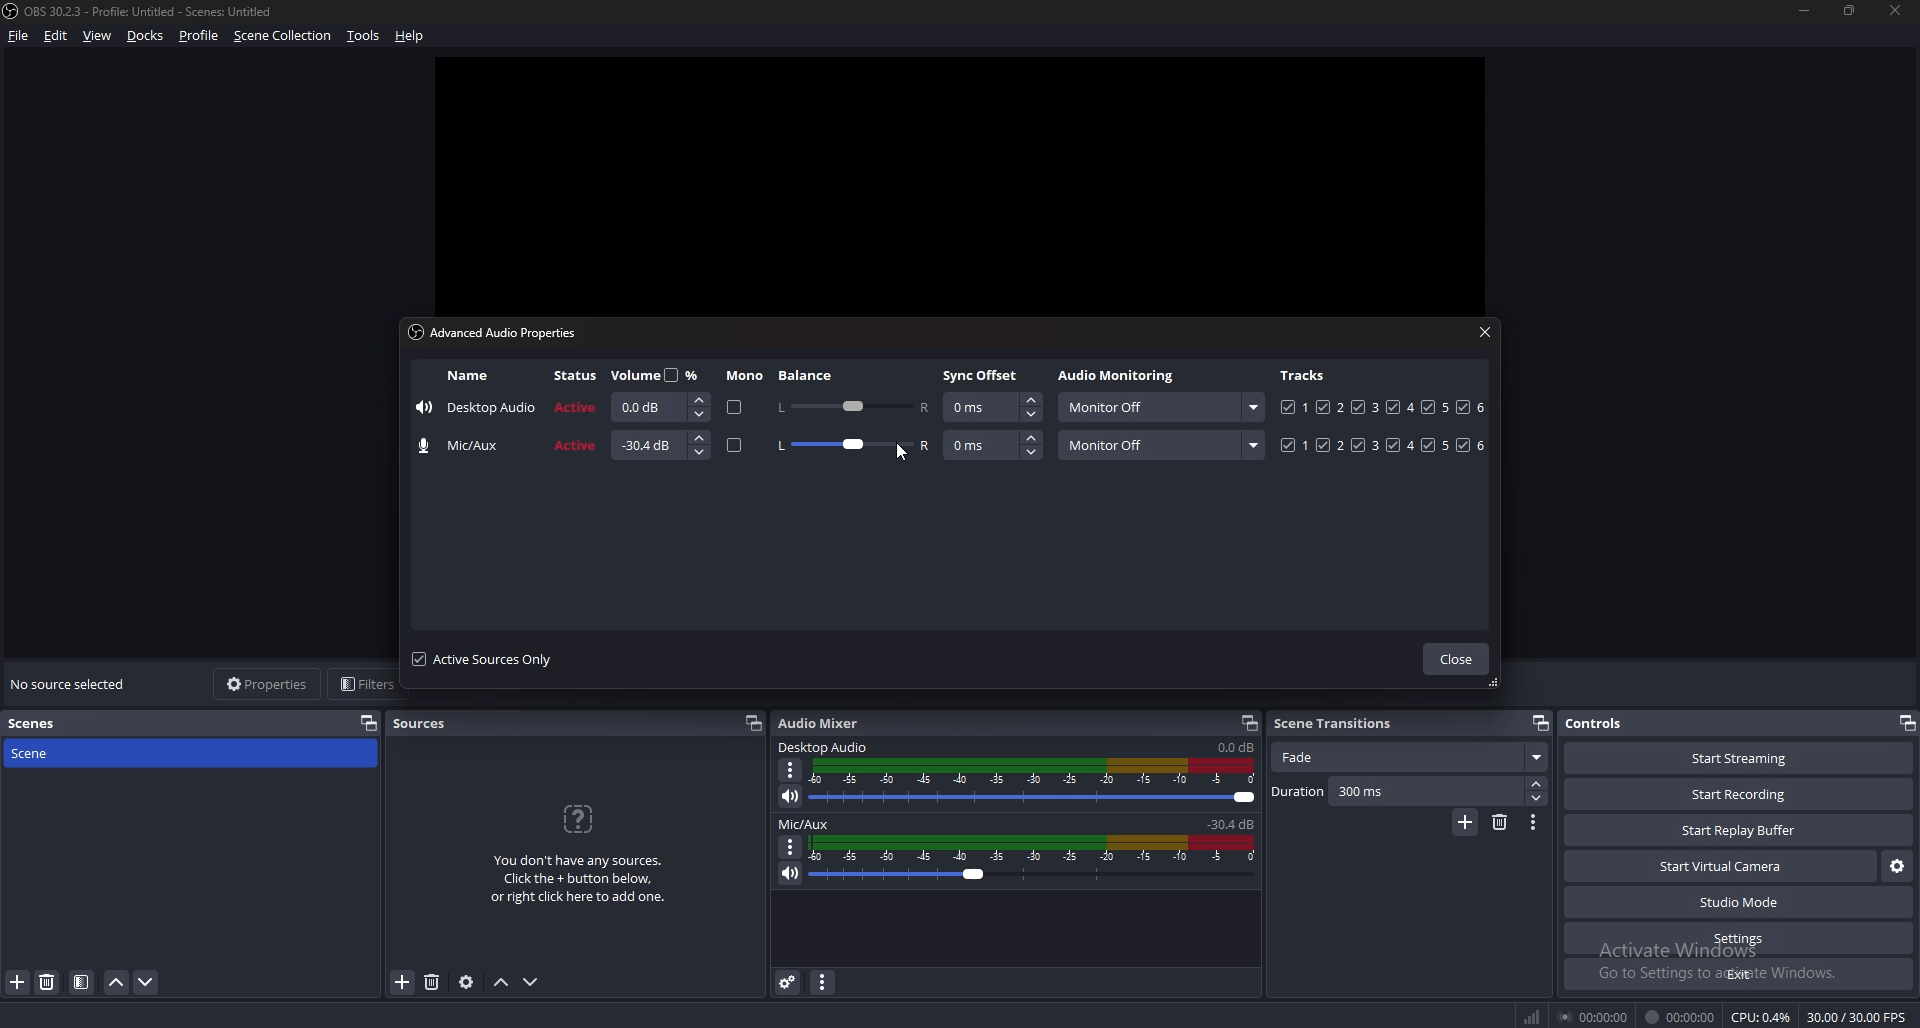 Image resolution: width=1920 pixels, height=1028 pixels. What do you see at coordinates (99, 35) in the screenshot?
I see `view` at bounding box center [99, 35].